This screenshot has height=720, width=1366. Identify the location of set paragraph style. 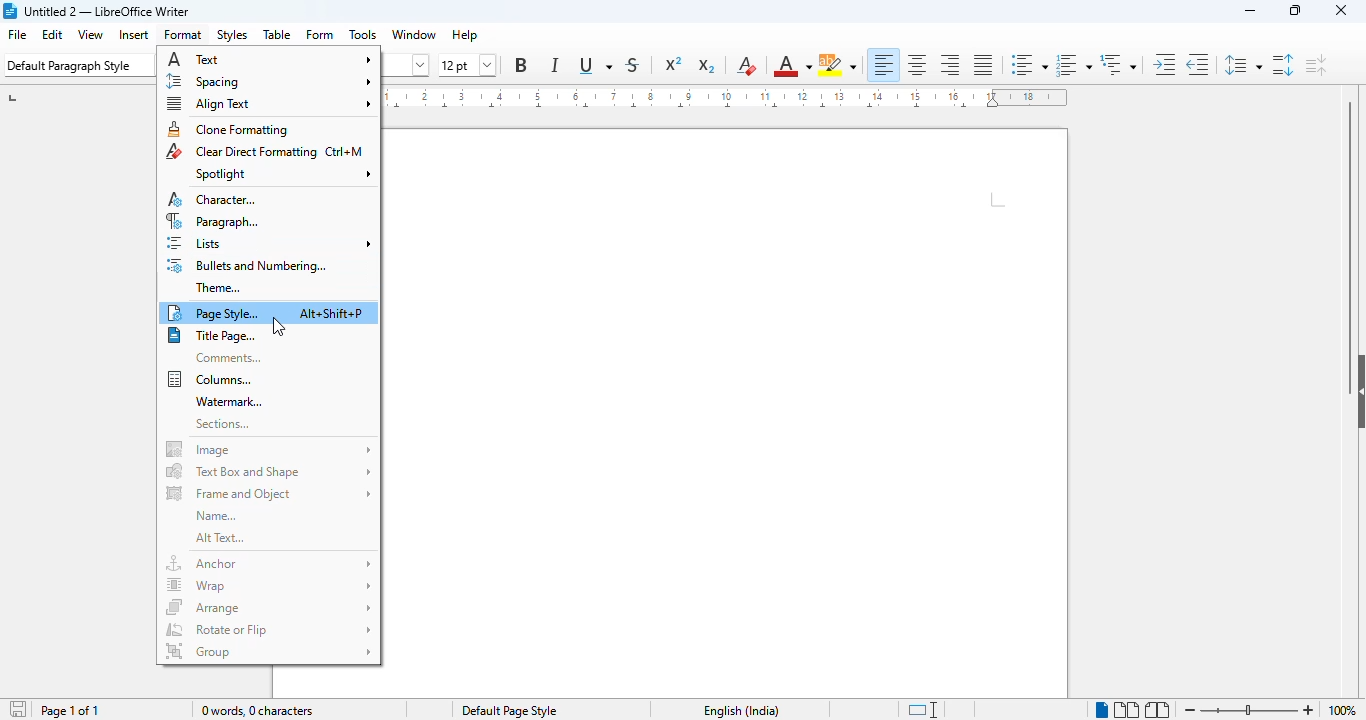
(74, 66).